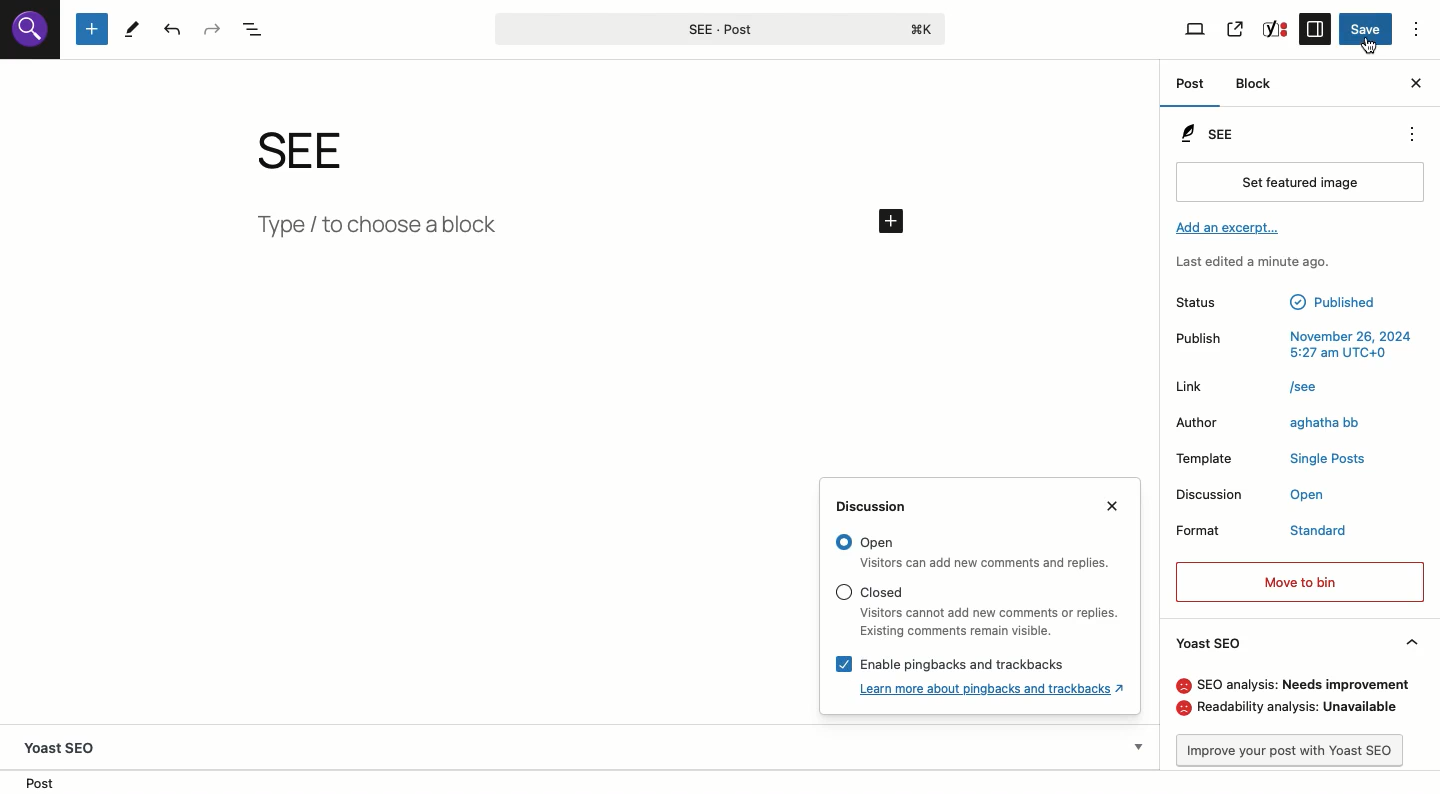 The image size is (1440, 794). I want to click on SEE-Post, so click(717, 27).